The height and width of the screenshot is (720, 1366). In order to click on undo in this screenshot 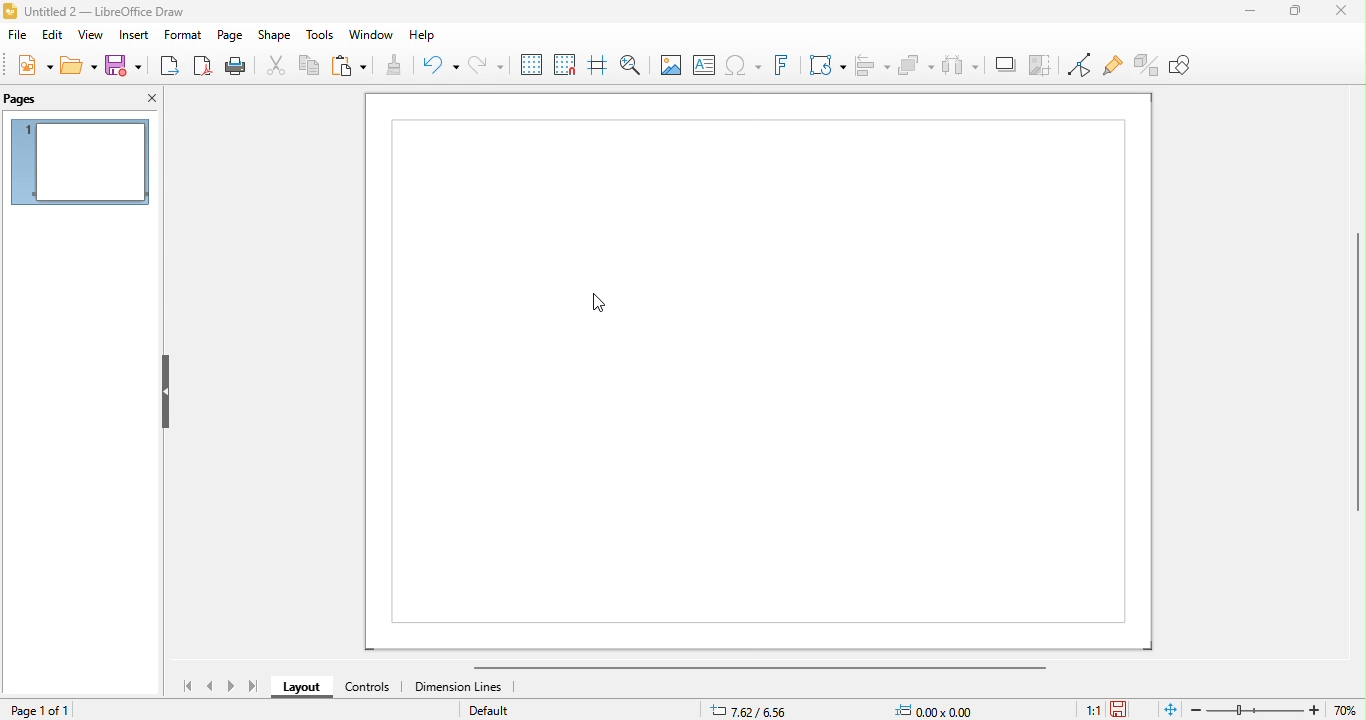, I will do `click(439, 66)`.